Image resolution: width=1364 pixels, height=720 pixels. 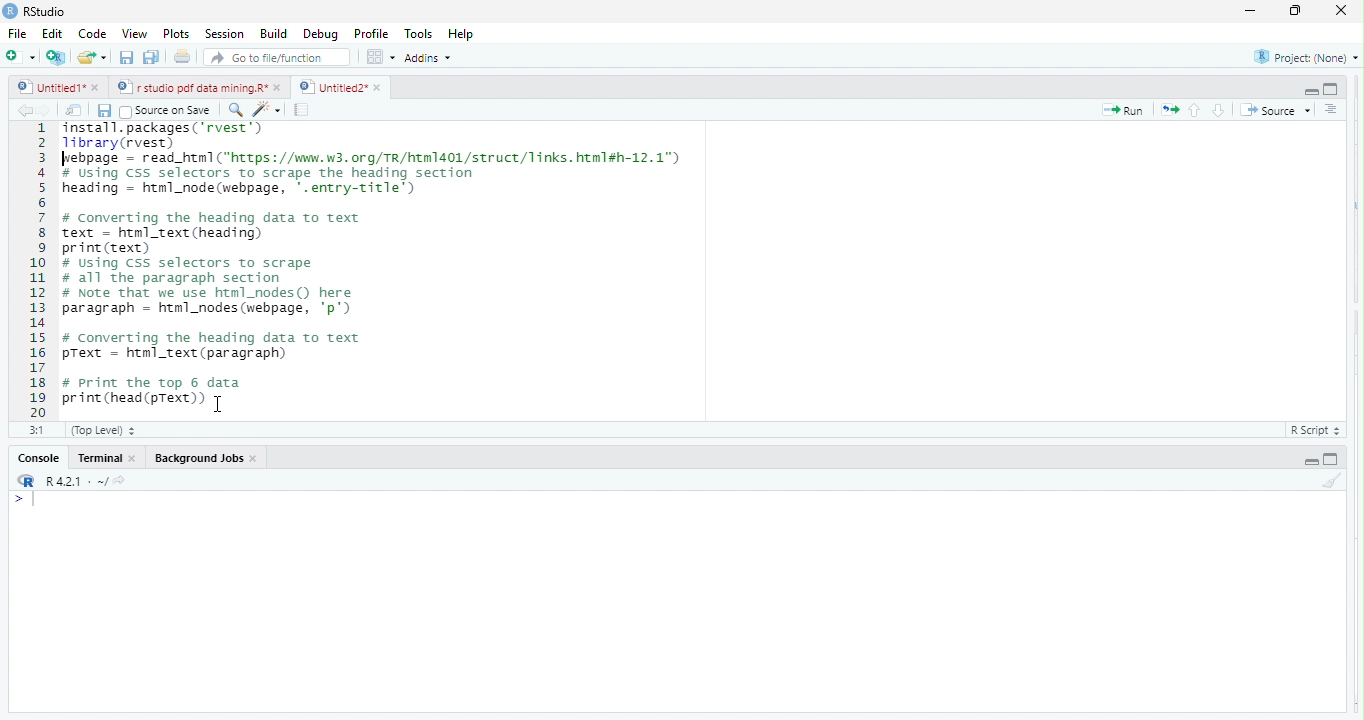 I want to click on Source on Save, so click(x=168, y=111).